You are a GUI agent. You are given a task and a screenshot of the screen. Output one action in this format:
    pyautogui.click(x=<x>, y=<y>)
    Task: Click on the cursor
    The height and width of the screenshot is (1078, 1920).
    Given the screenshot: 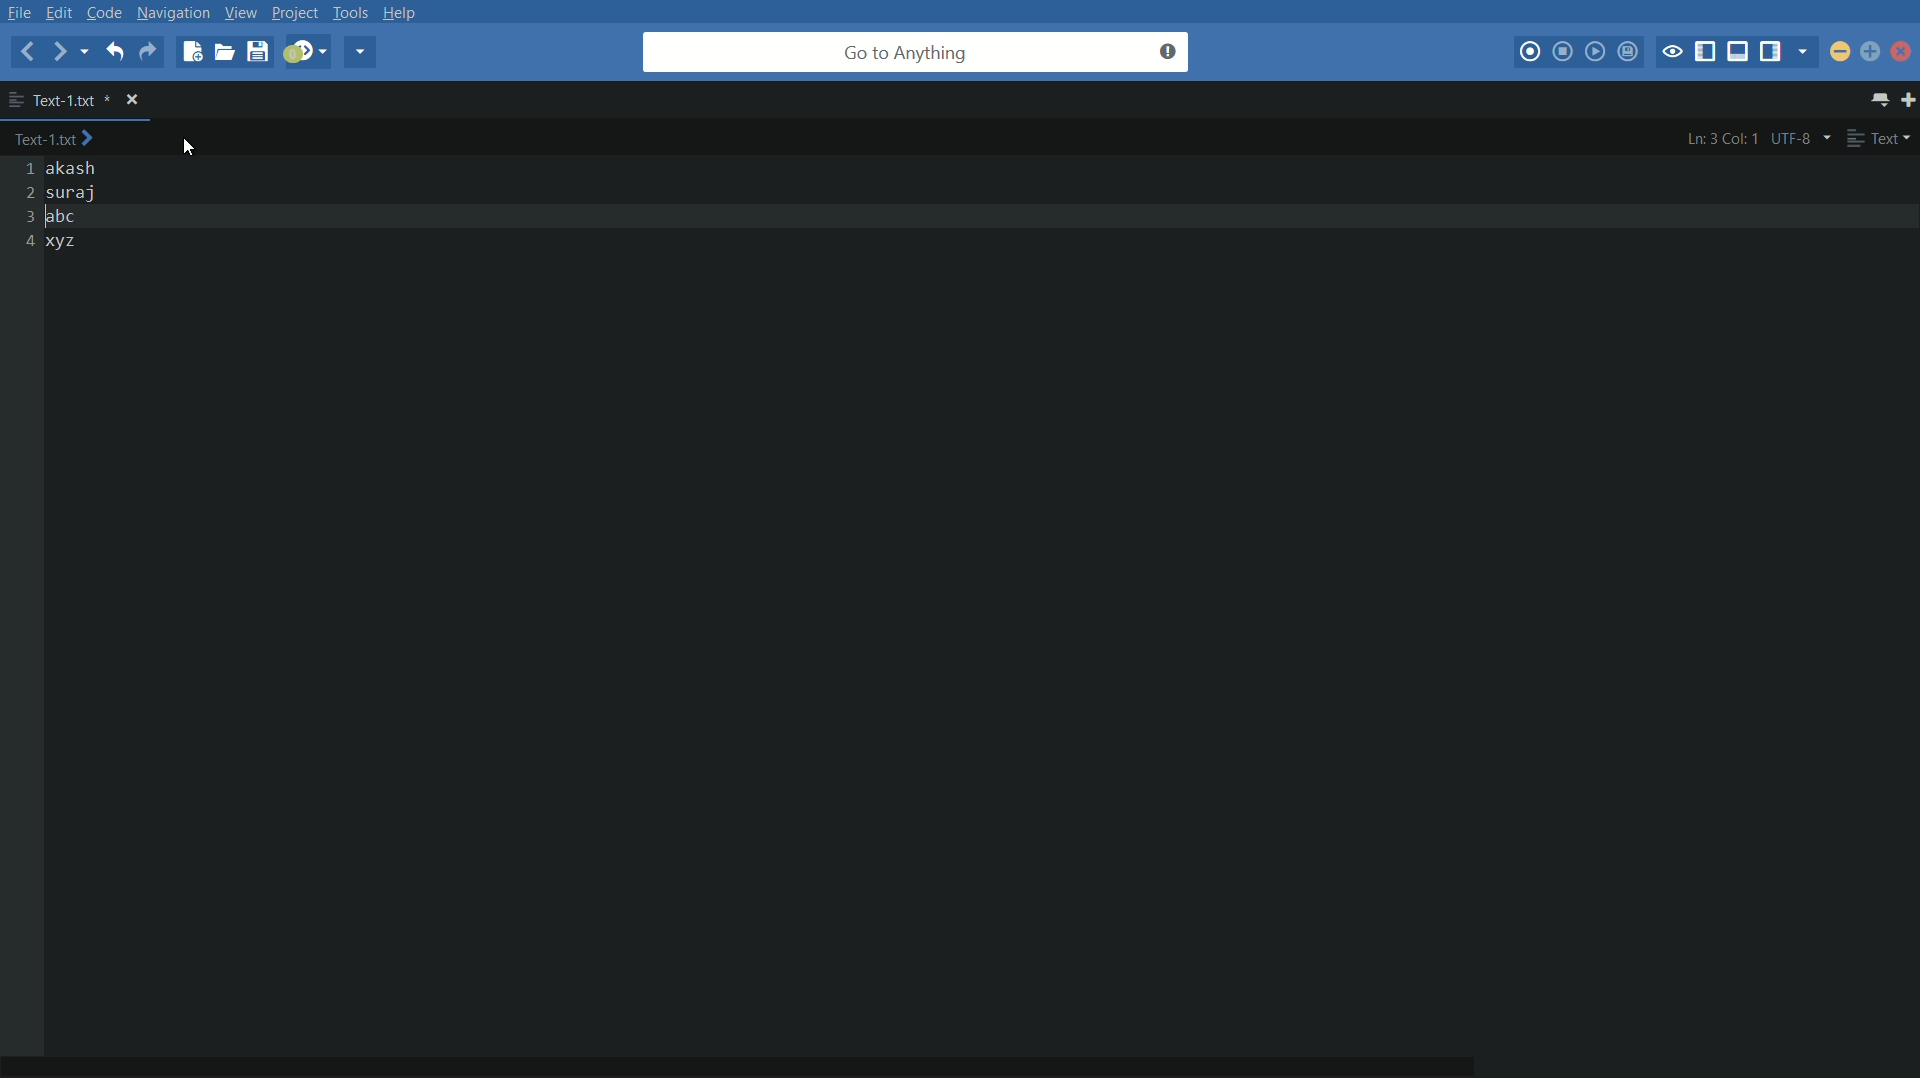 What is the action you would take?
    pyautogui.click(x=194, y=143)
    